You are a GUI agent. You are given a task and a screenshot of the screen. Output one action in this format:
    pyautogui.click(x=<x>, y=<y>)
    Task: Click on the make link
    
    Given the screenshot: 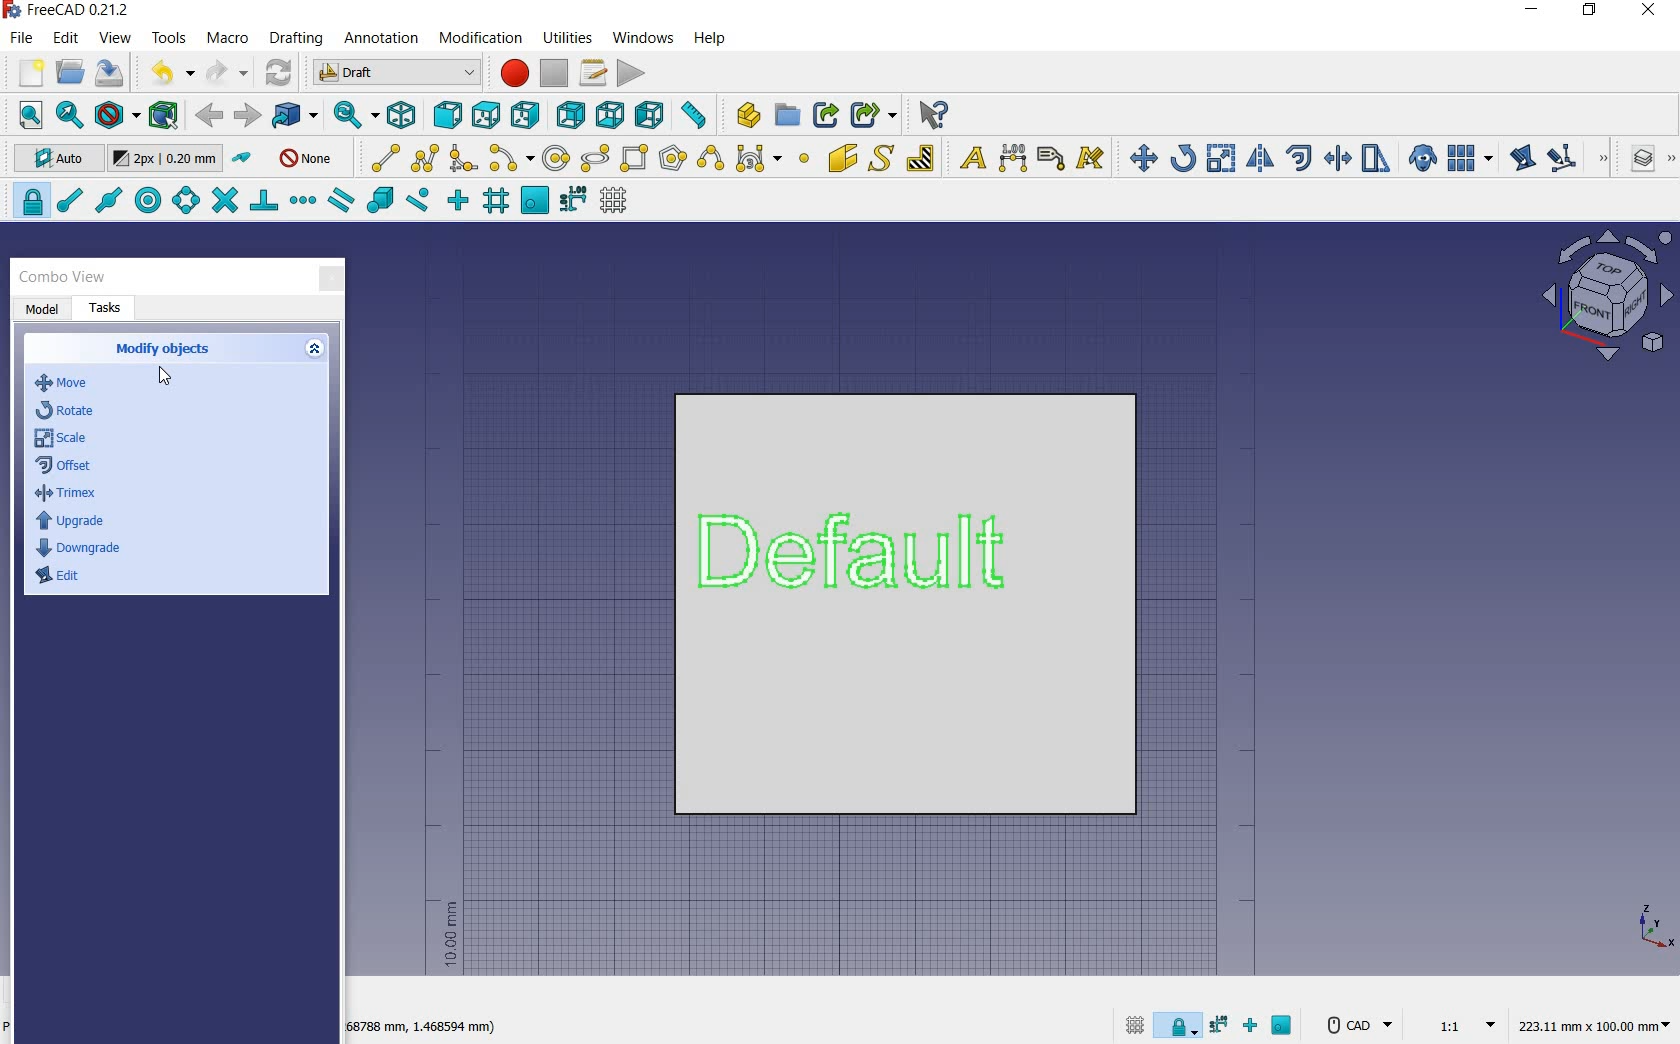 What is the action you would take?
    pyautogui.click(x=826, y=113)
    